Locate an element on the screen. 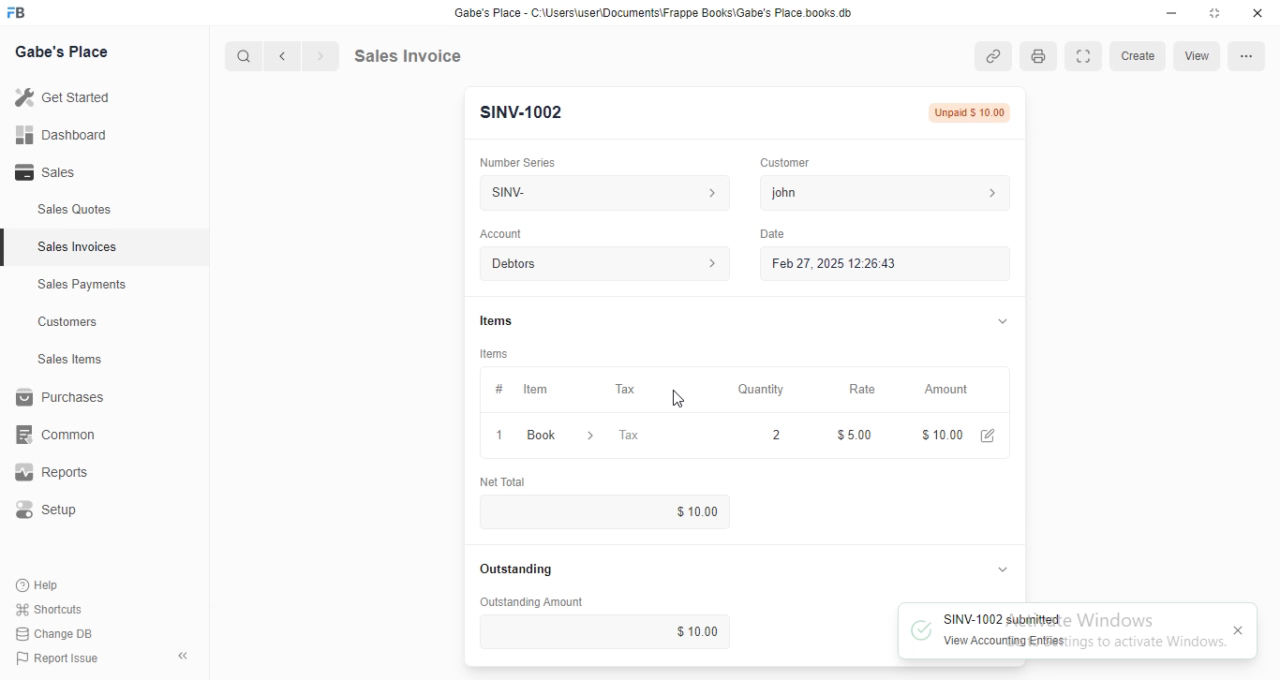 The height and width of the screenshot is (680, 1280). Net Total is located at coordinates (527, 480).